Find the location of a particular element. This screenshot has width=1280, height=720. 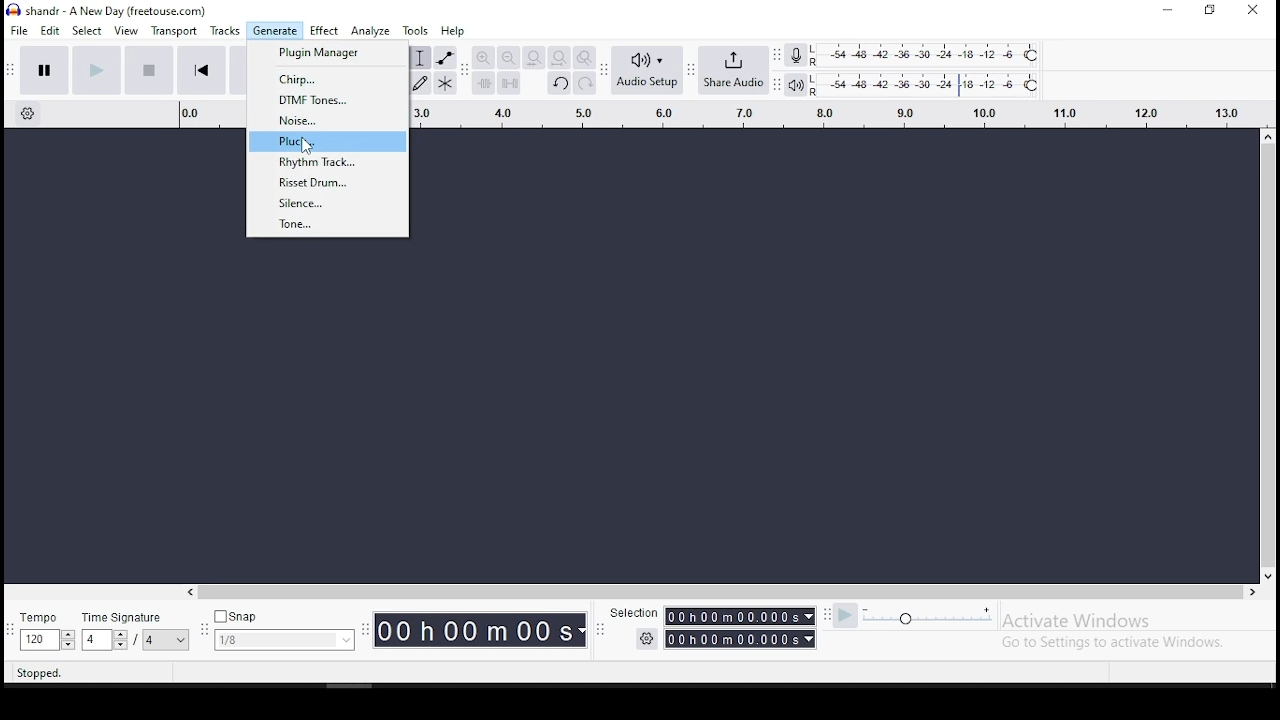

stopped is located at coordinates (41, 674).